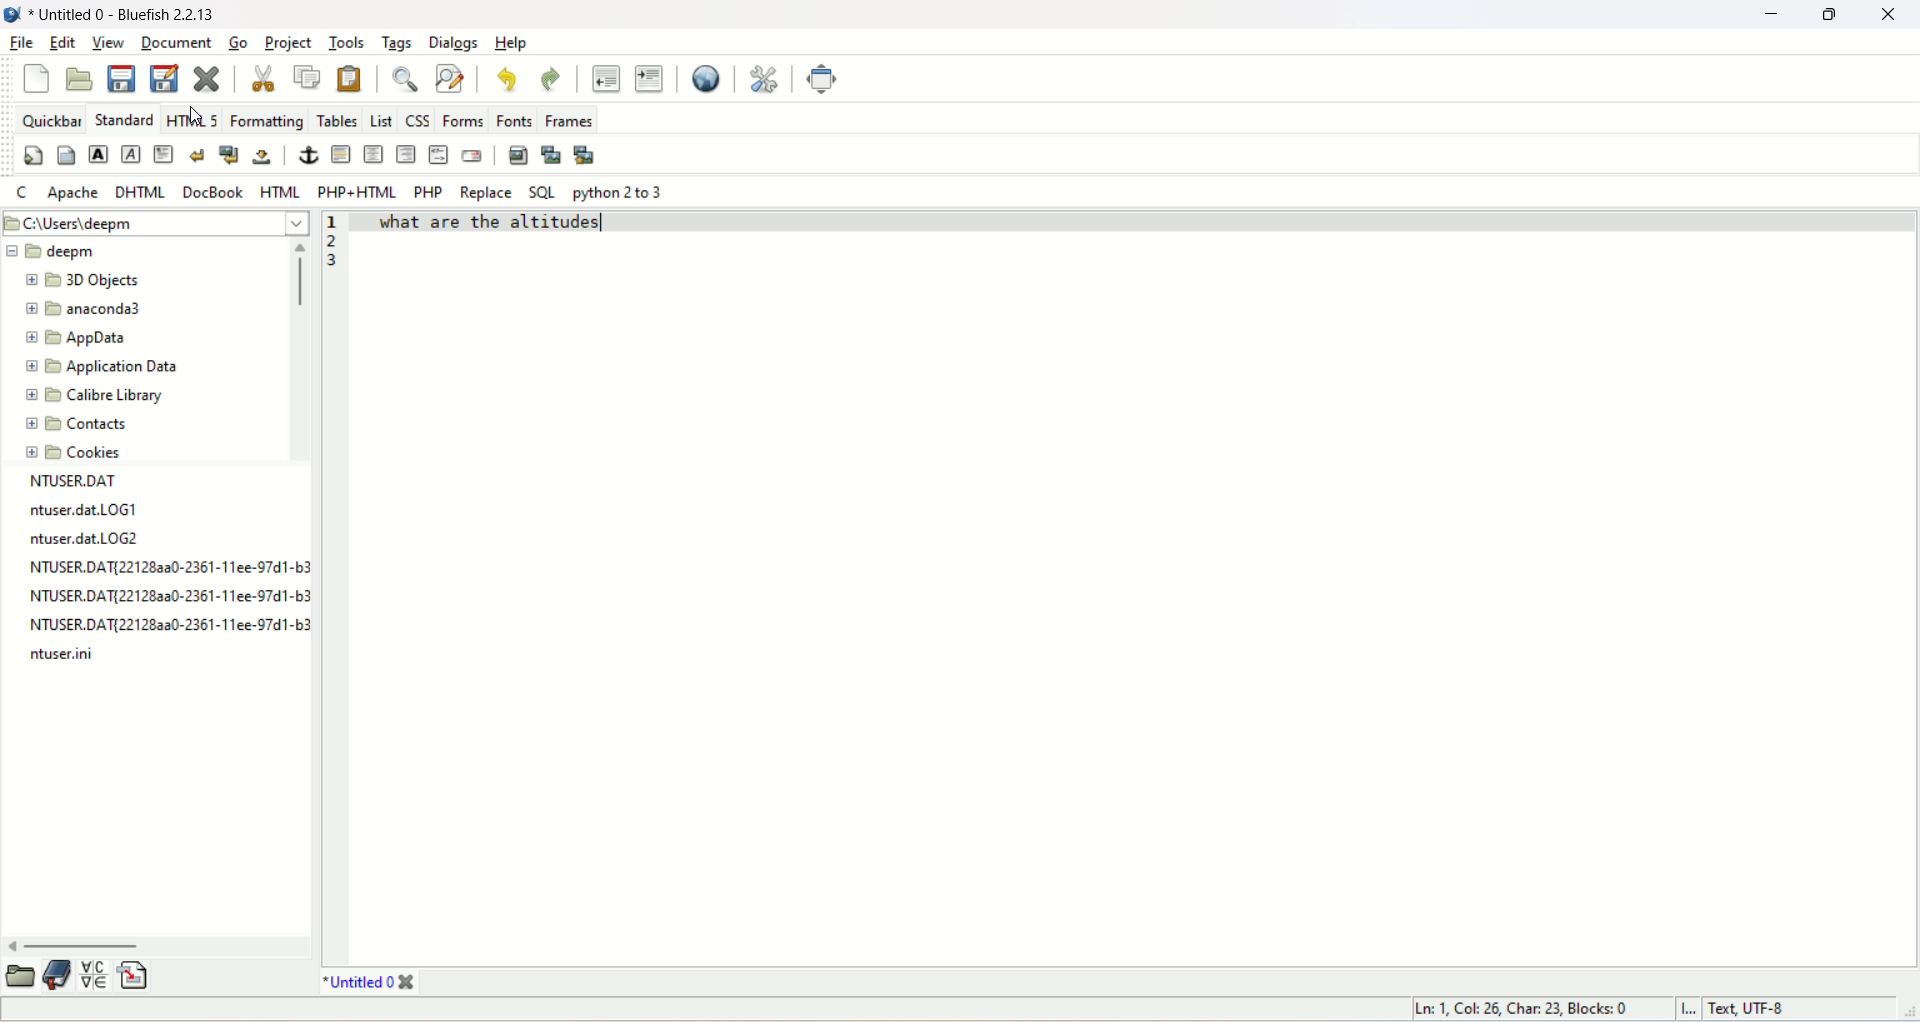 The height and width of the screenshot is (1022, 1920). I want to click on view, so click(107, 41).